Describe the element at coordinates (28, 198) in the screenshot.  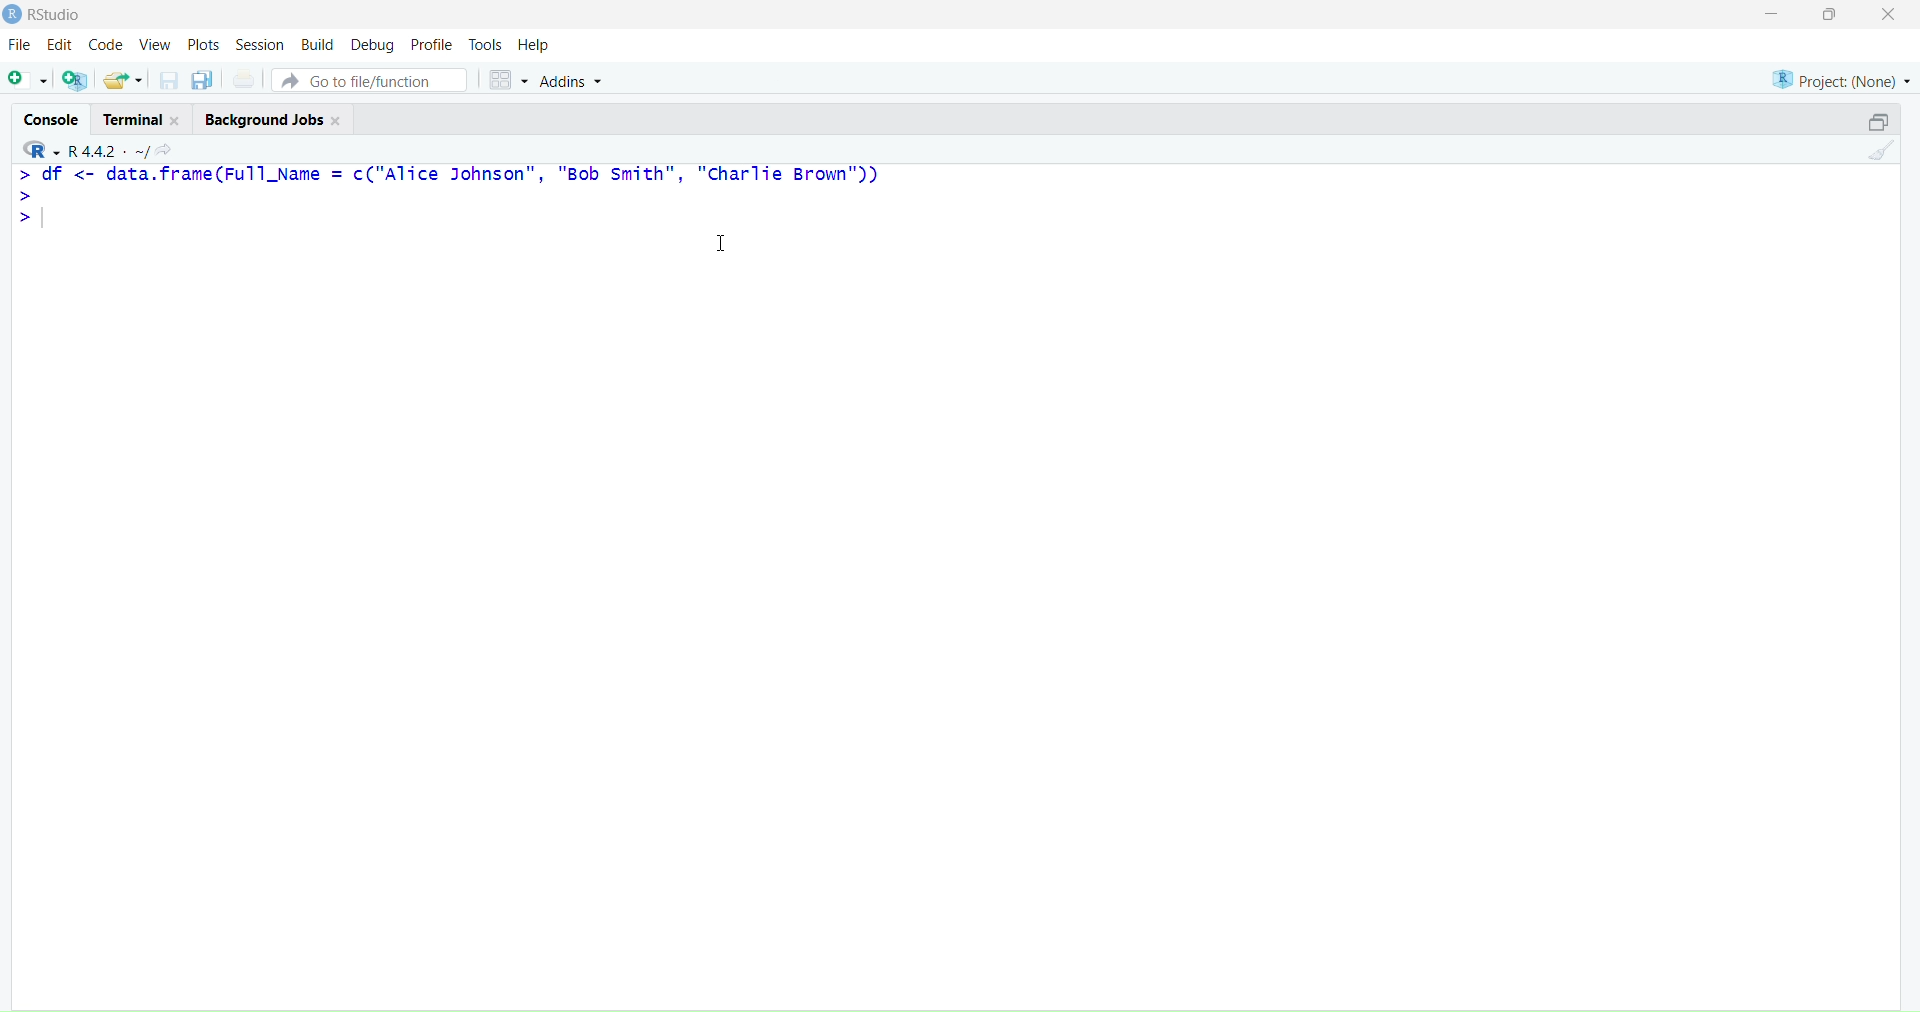
I see `Prompt cursor` at that location.